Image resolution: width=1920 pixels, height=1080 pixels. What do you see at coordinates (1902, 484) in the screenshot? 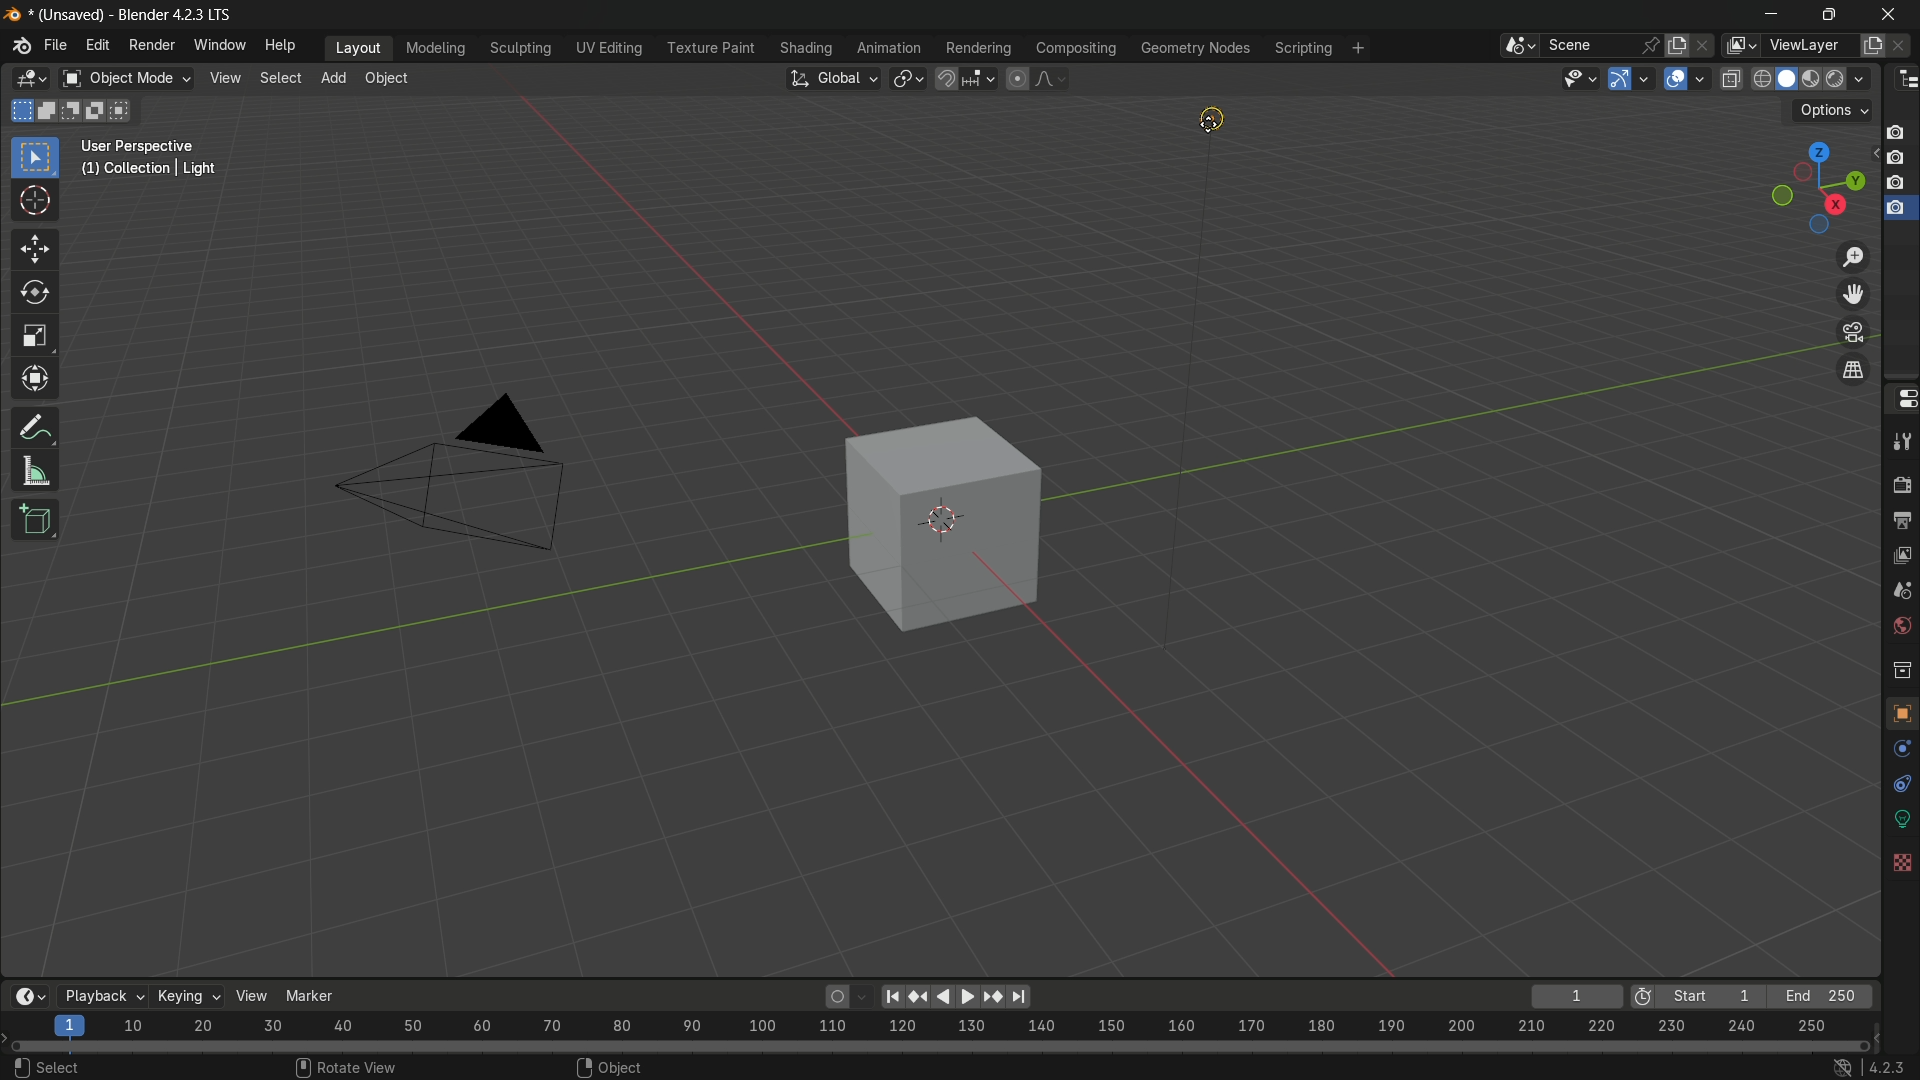
I see `render` at bounding box center [1902, 484].